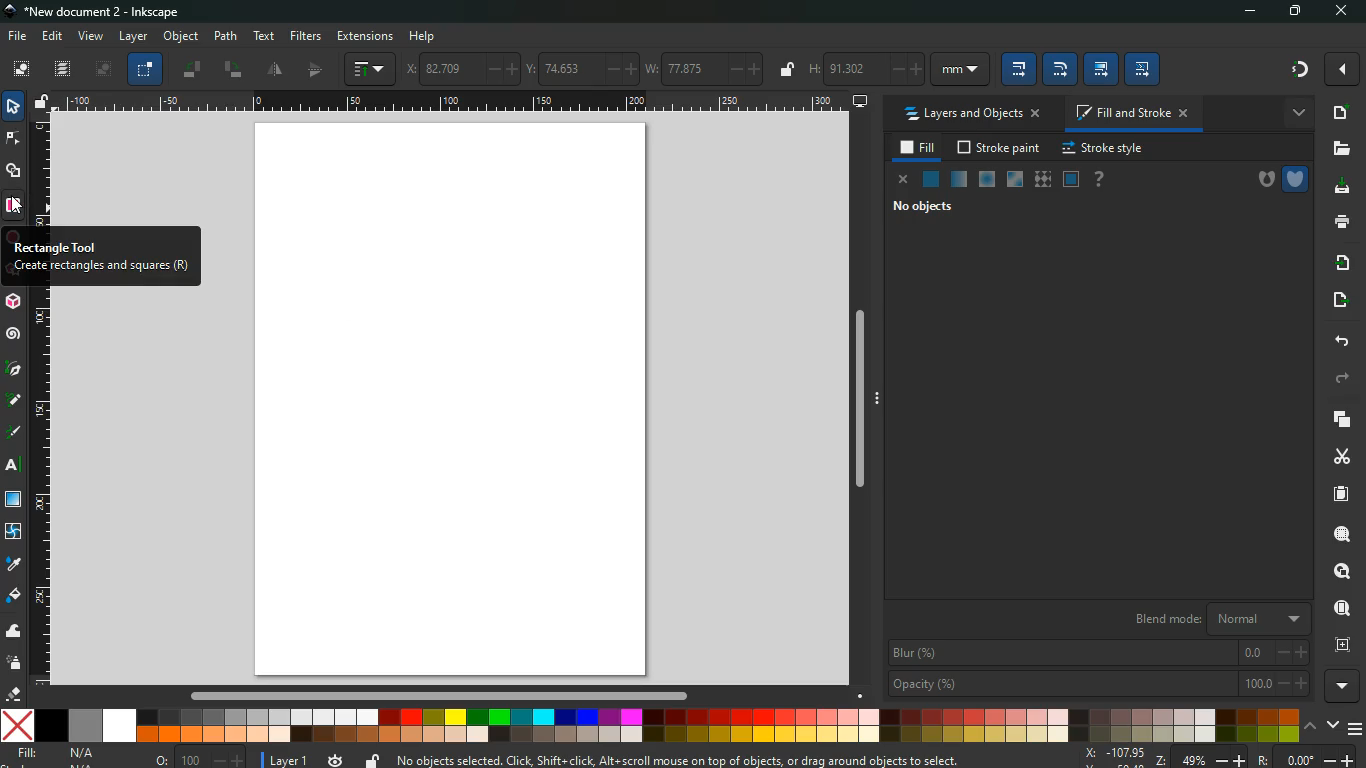 The image size is (1366, 768). I want to click on gradient, so click(1294, 70).